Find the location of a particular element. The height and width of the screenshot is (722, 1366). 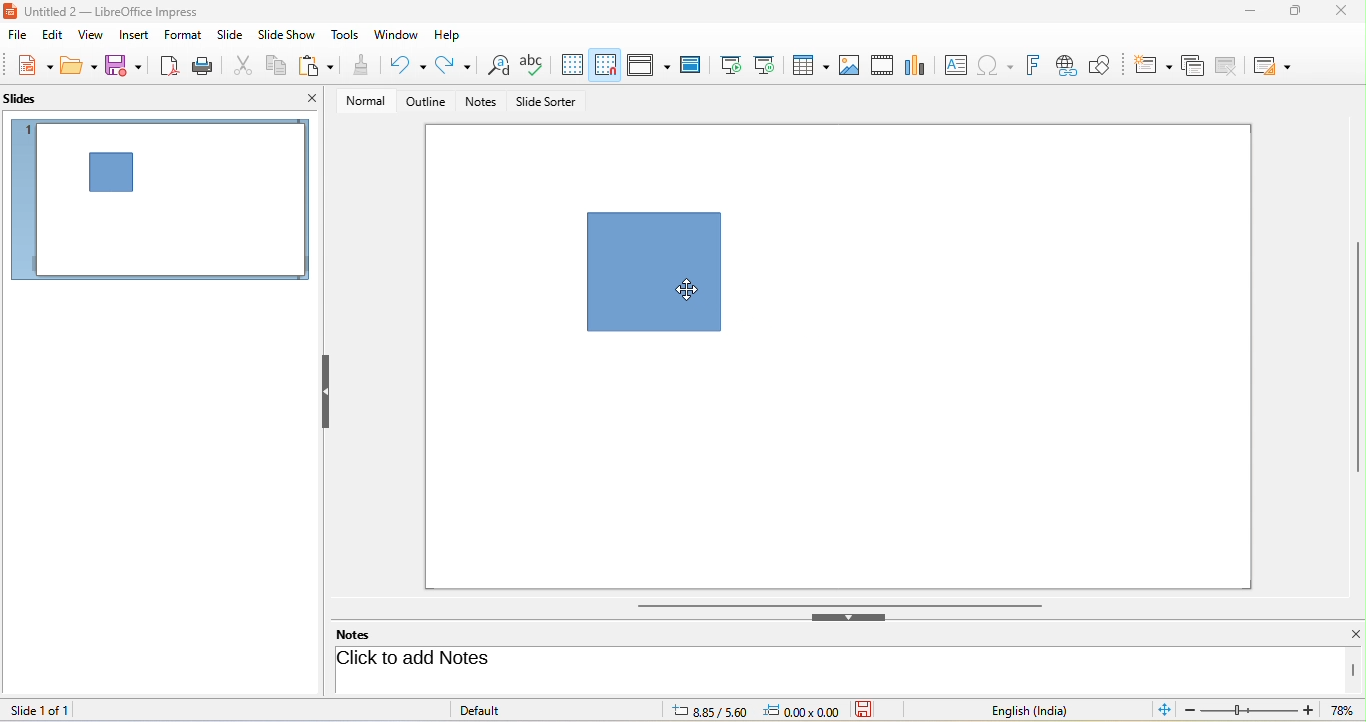

paste is located at coordinates (319, 67).